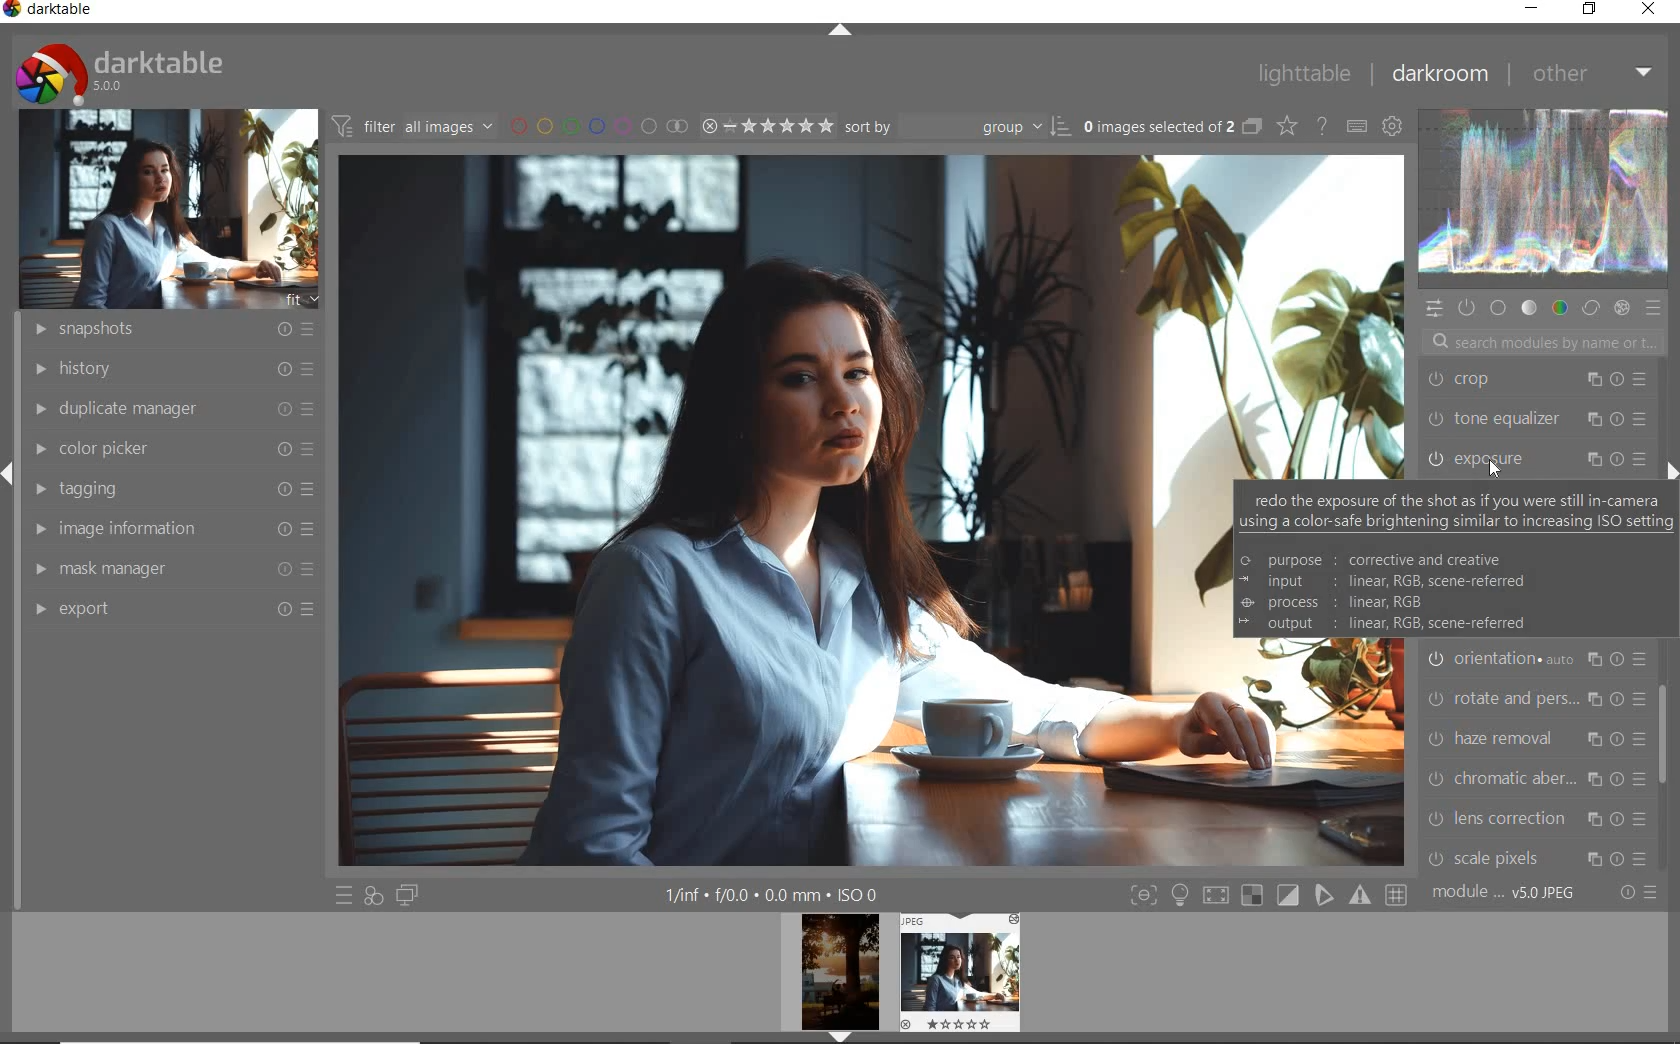  I want to click on SELECTED IMAGE, so click(782, 512).